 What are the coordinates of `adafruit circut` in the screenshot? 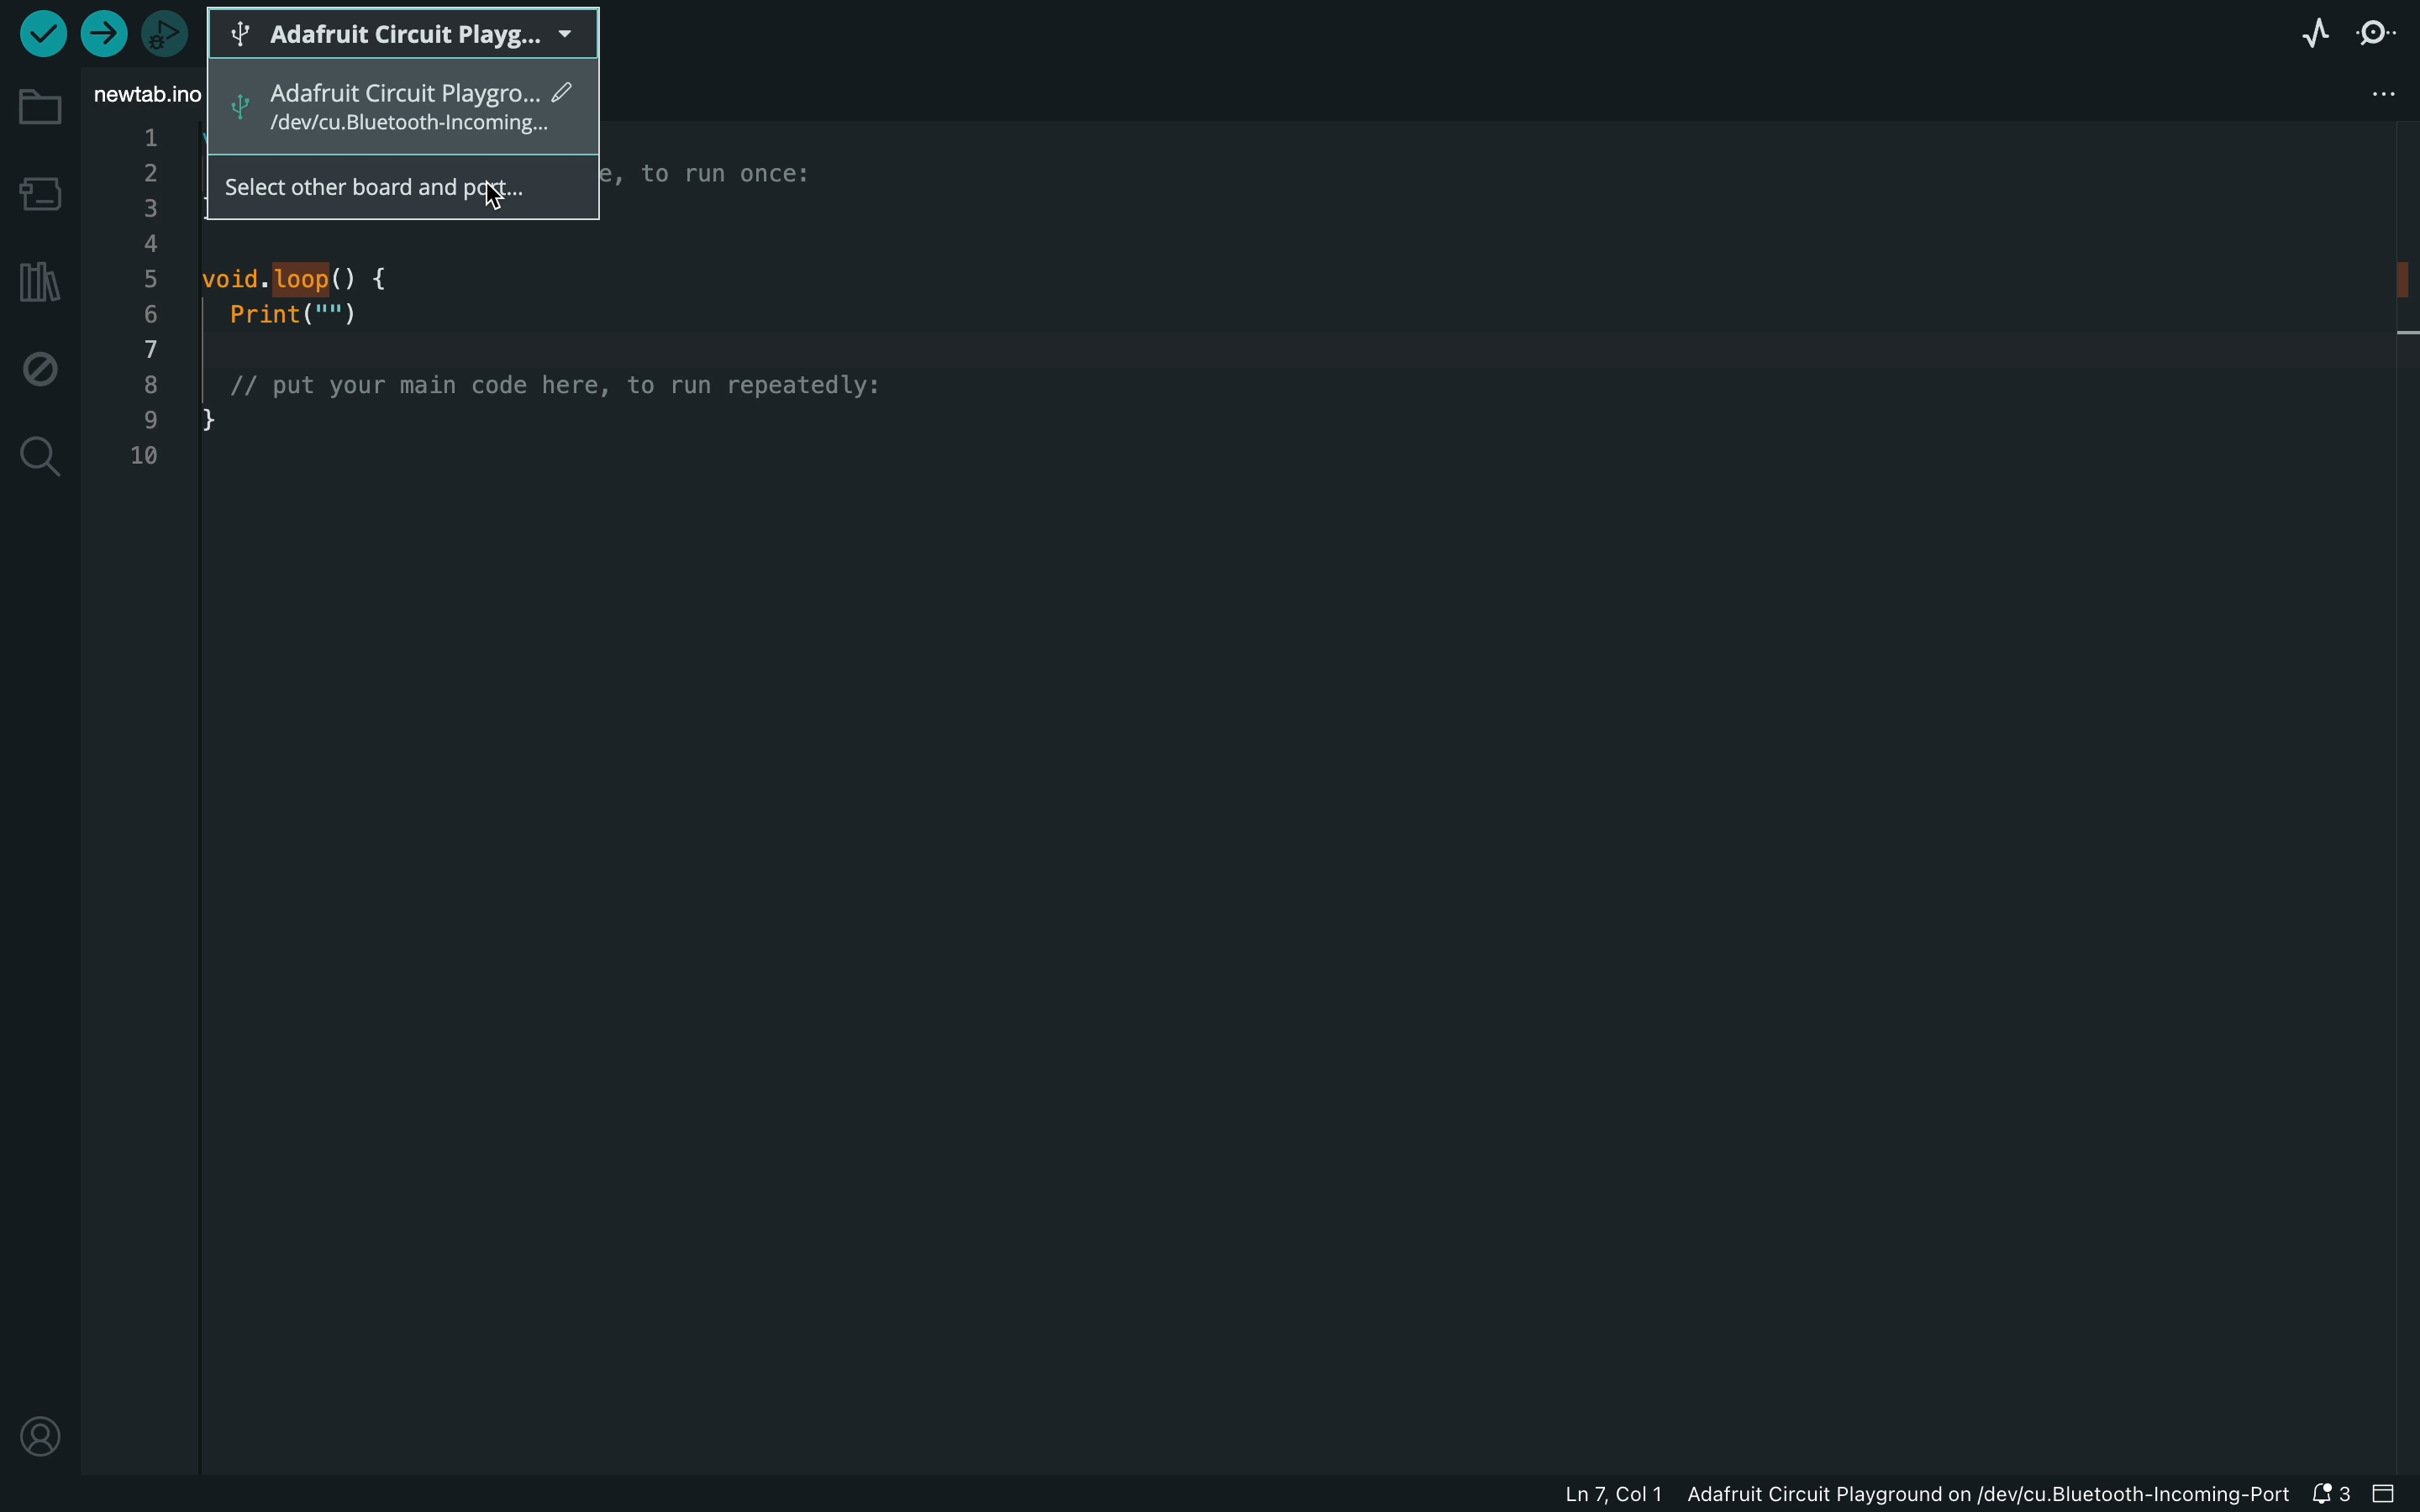 It's located at (404, 109).